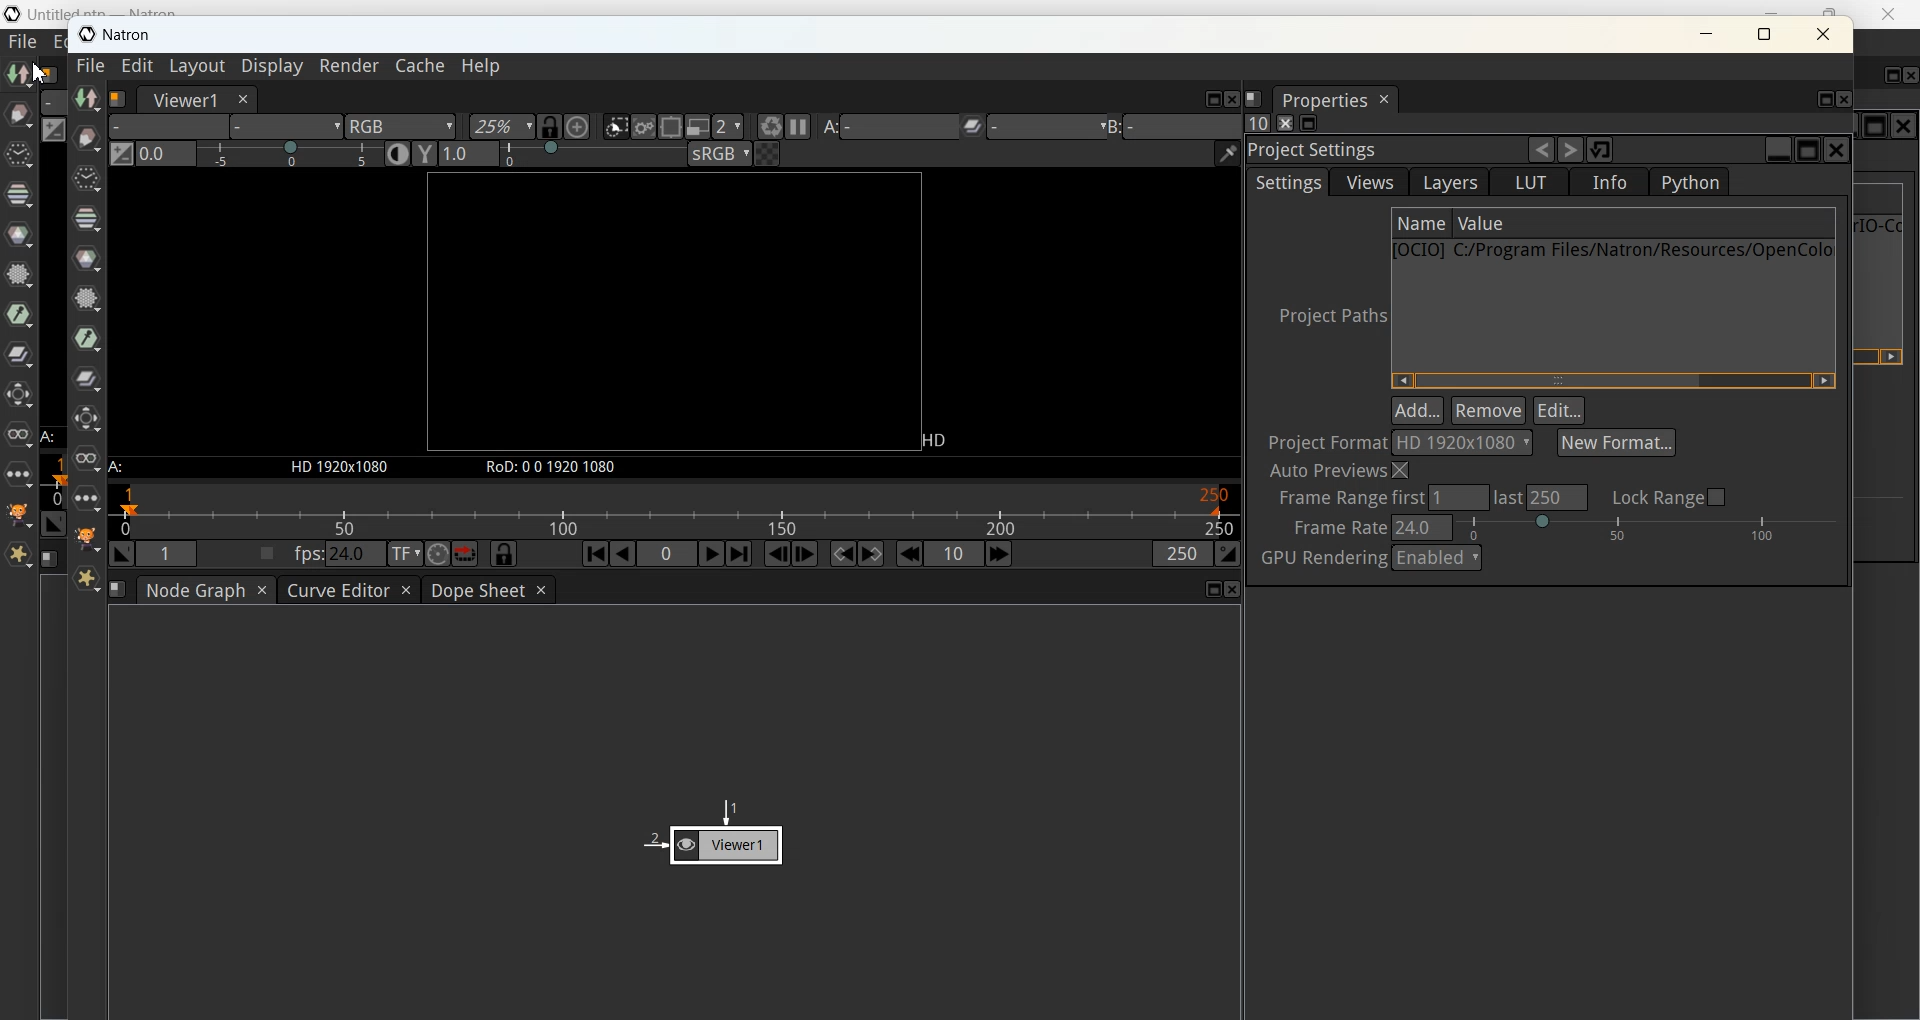 The image size is (1920, 1020). What do you see at coordinates (19, 514) in the screenshot?
I see `GMIC` at bounding box center [19, 514].